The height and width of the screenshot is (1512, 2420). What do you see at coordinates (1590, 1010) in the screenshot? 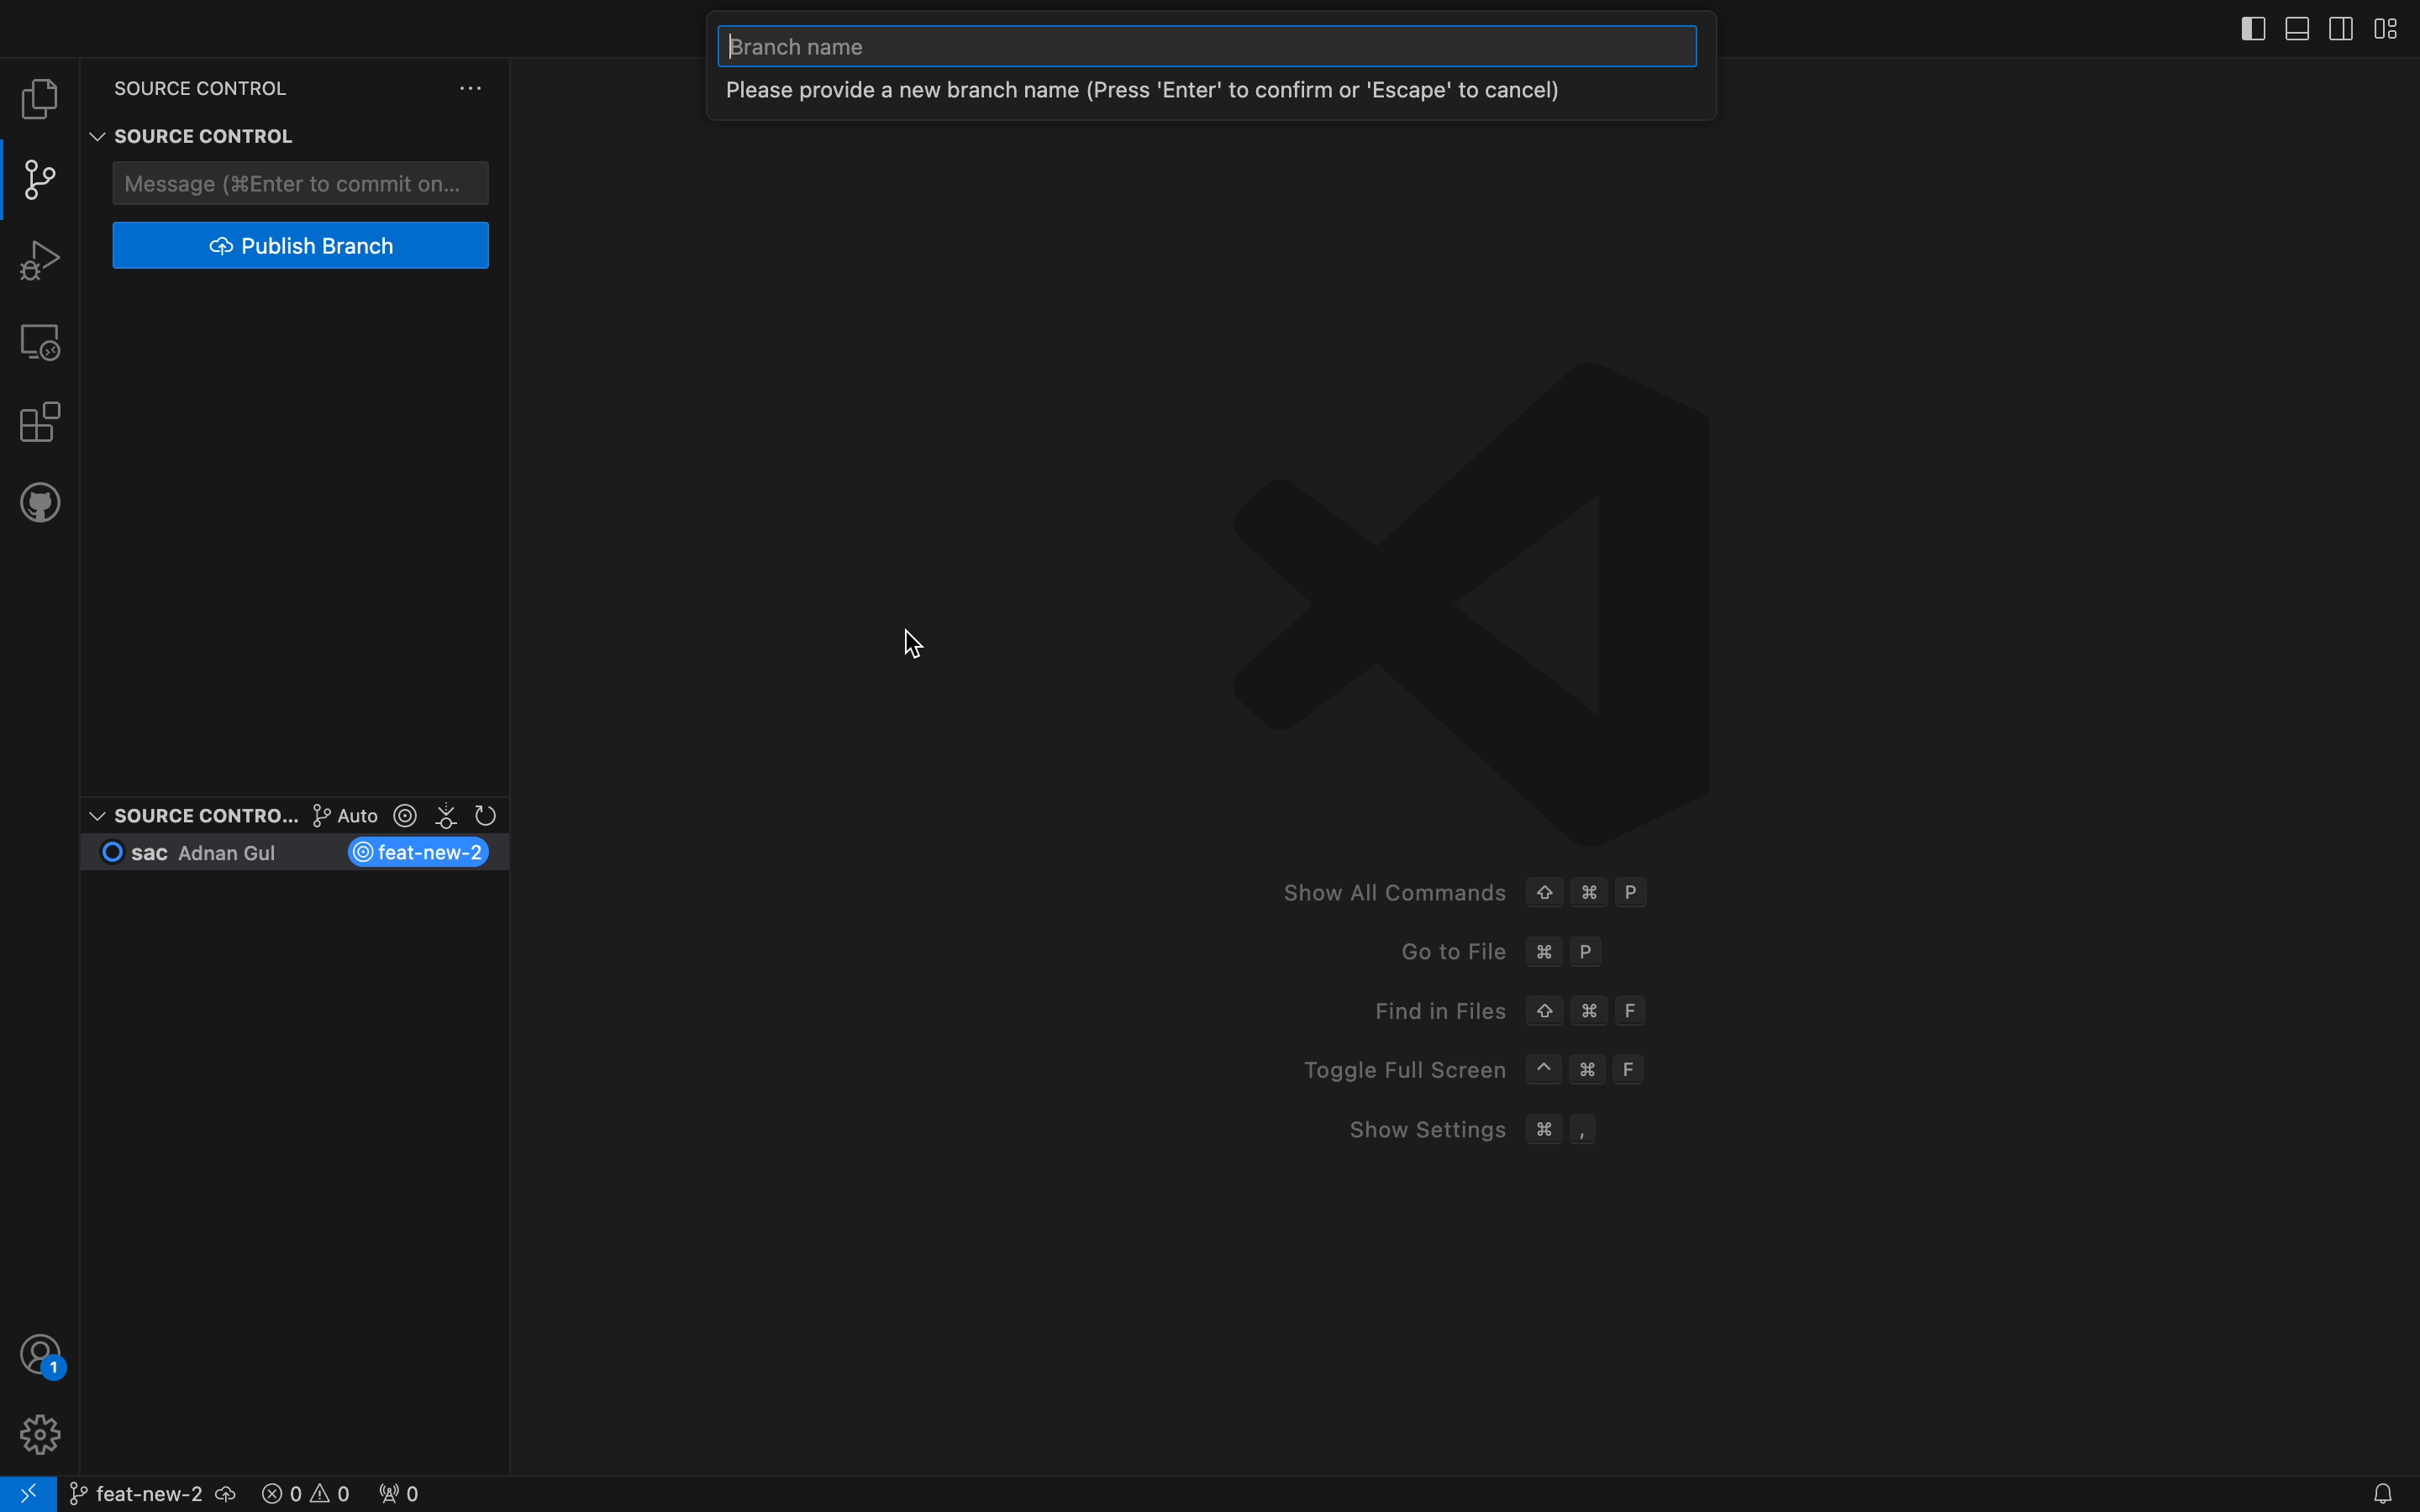
I see `Command` at bounding box center [1590, 1010].